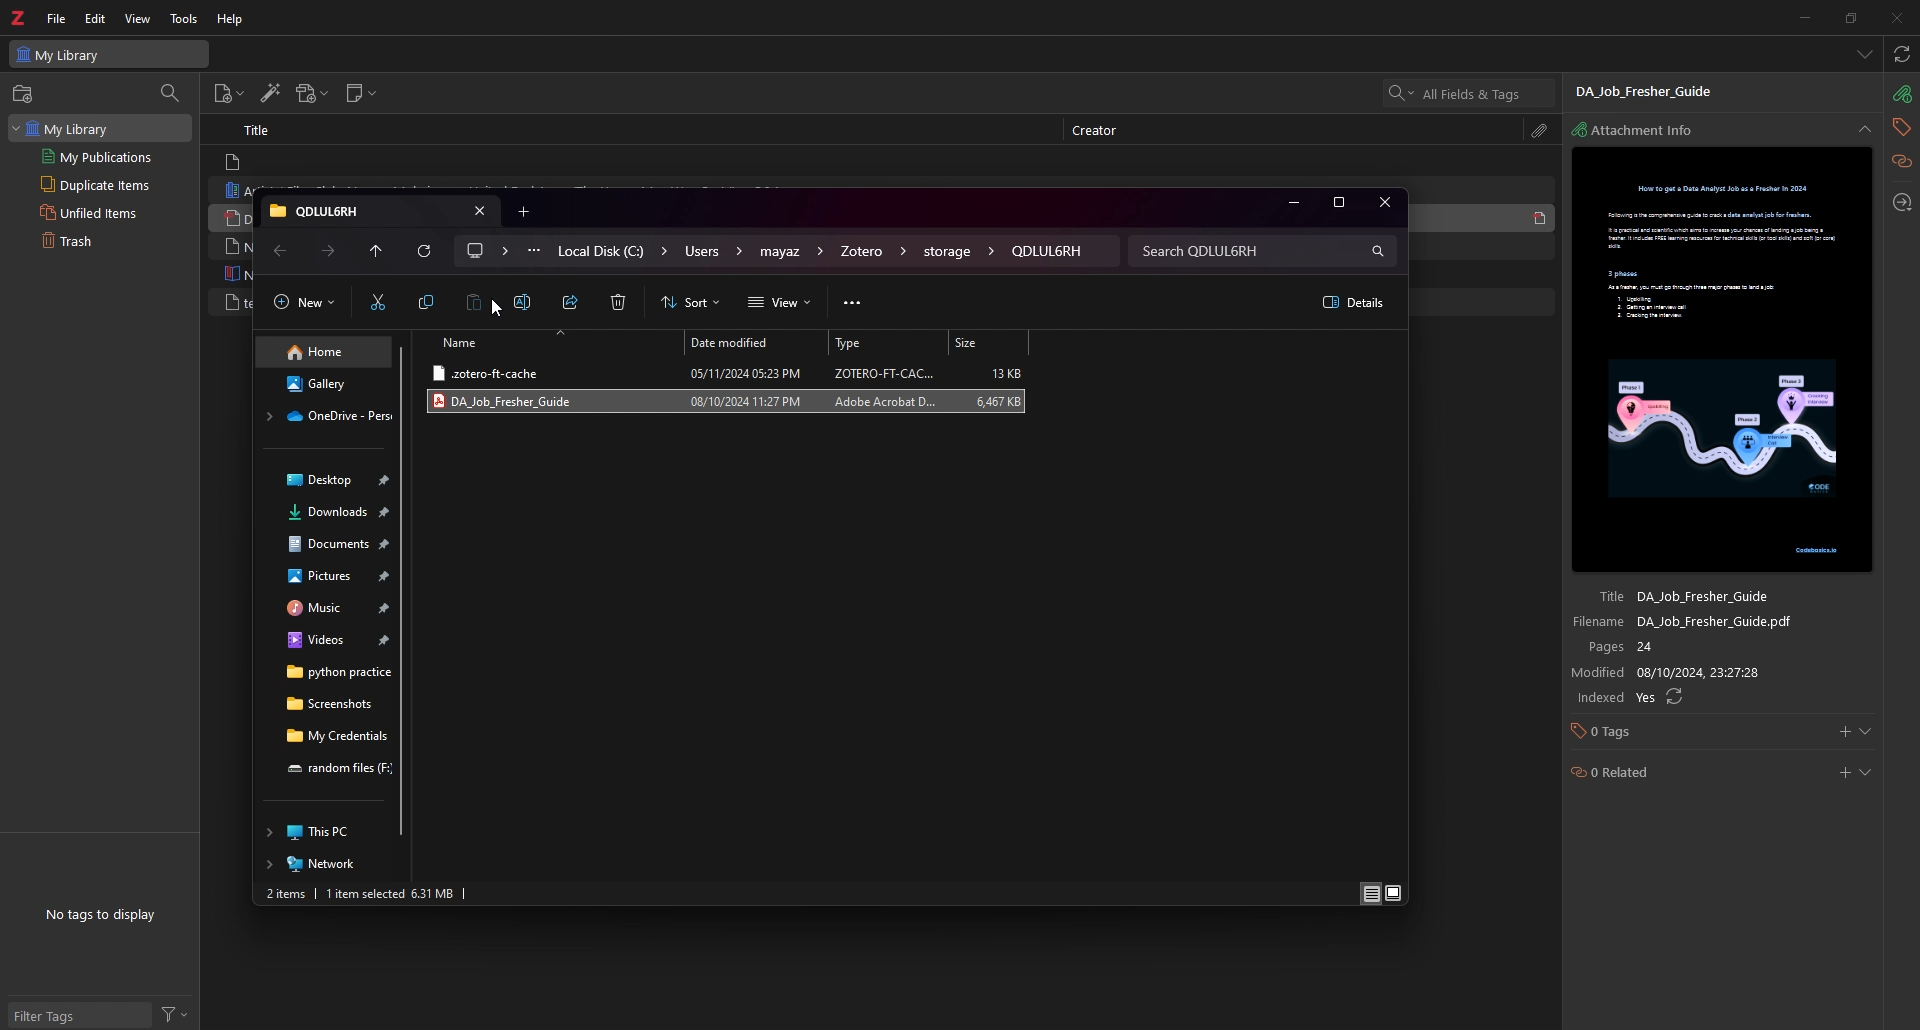 The width and height of the screenshot is (1920, 1030). What do you see at coordinates (98, 18) in the screenshot?
I see `edit` at bounding box center [98, 18].